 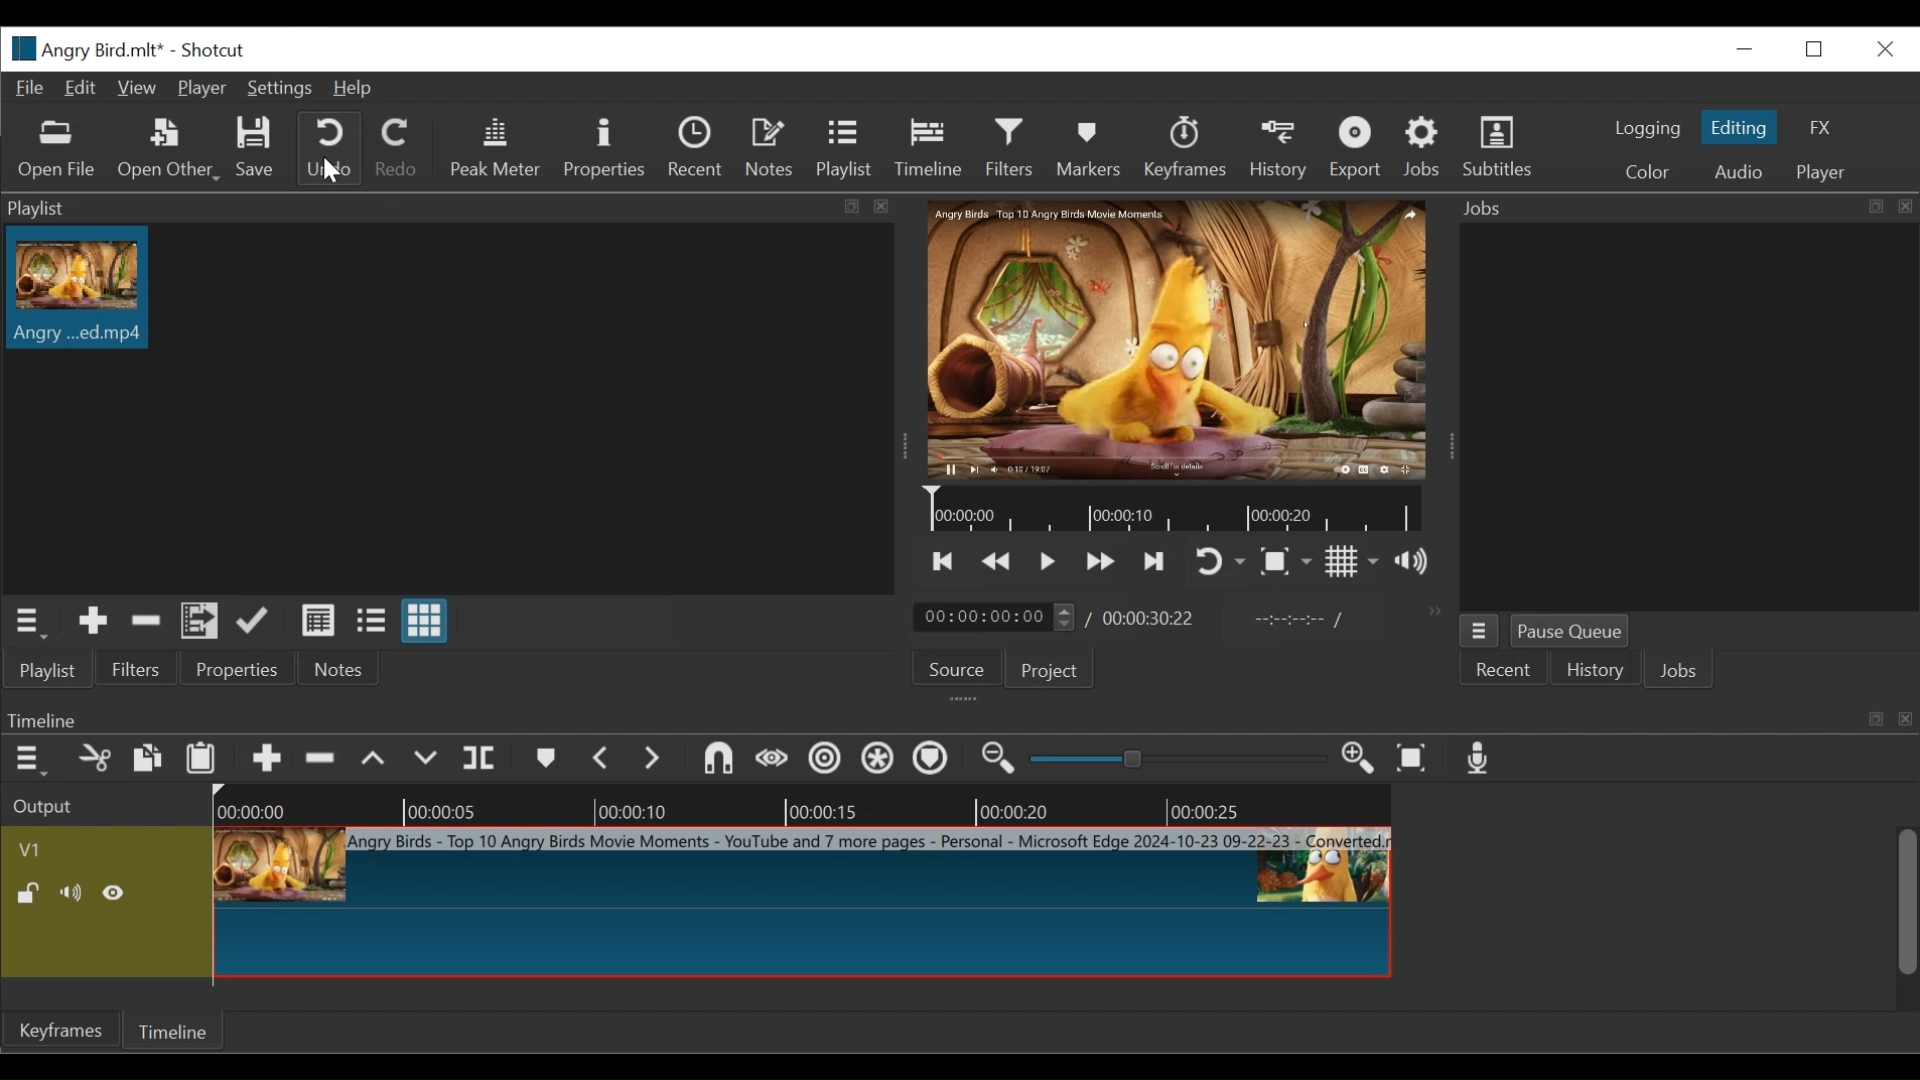 I want to click on Open Other File, so click(x=165, y=149).